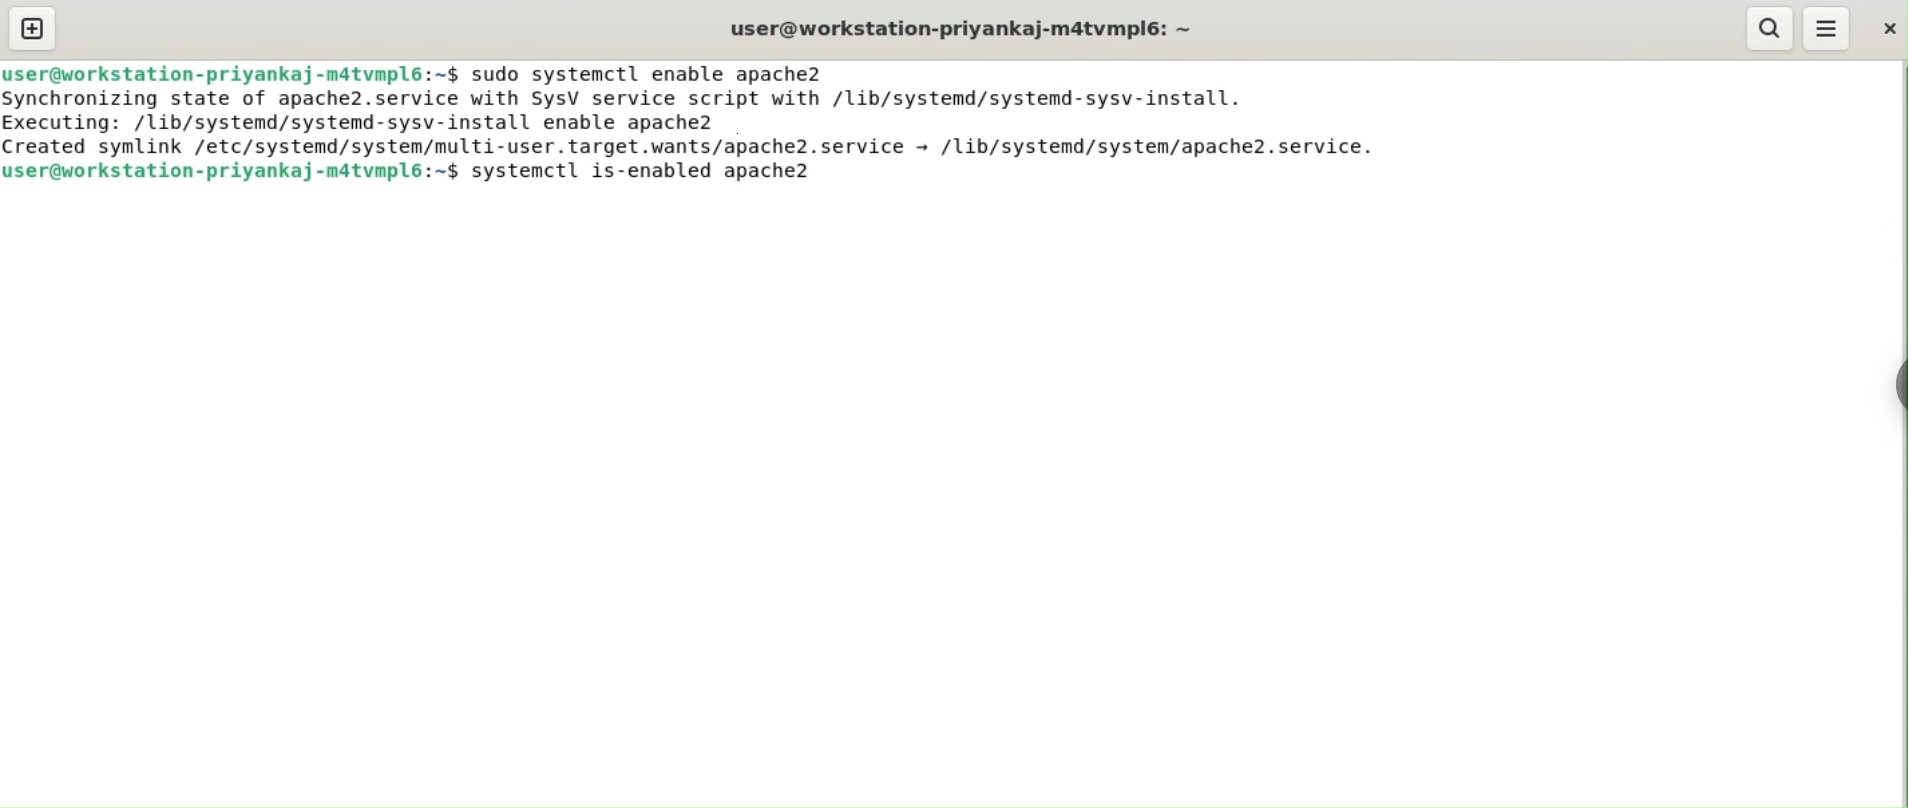 The image size is (1908, 808). What do you see at coordinates (657, 173) in the screenshot?
I see `systemctl is-enabled apache2` at bounding box center [657, 173].